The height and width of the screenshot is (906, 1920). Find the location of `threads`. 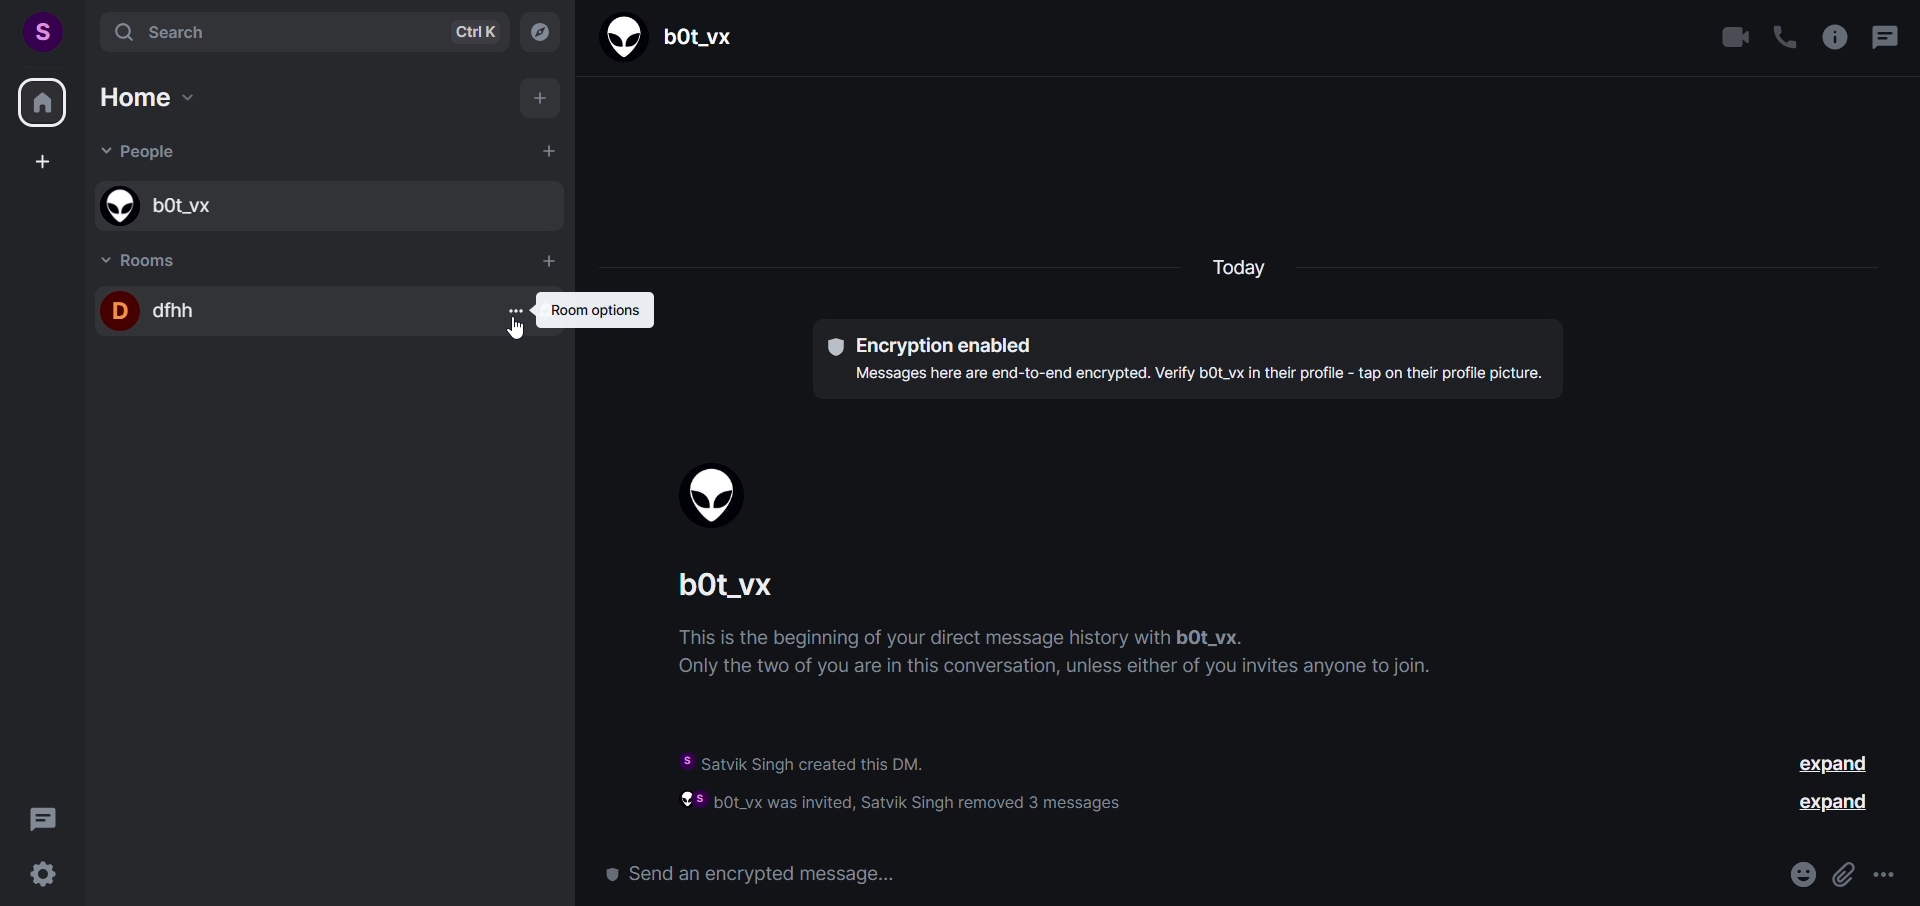

threads is located at coordinates (43, 815).